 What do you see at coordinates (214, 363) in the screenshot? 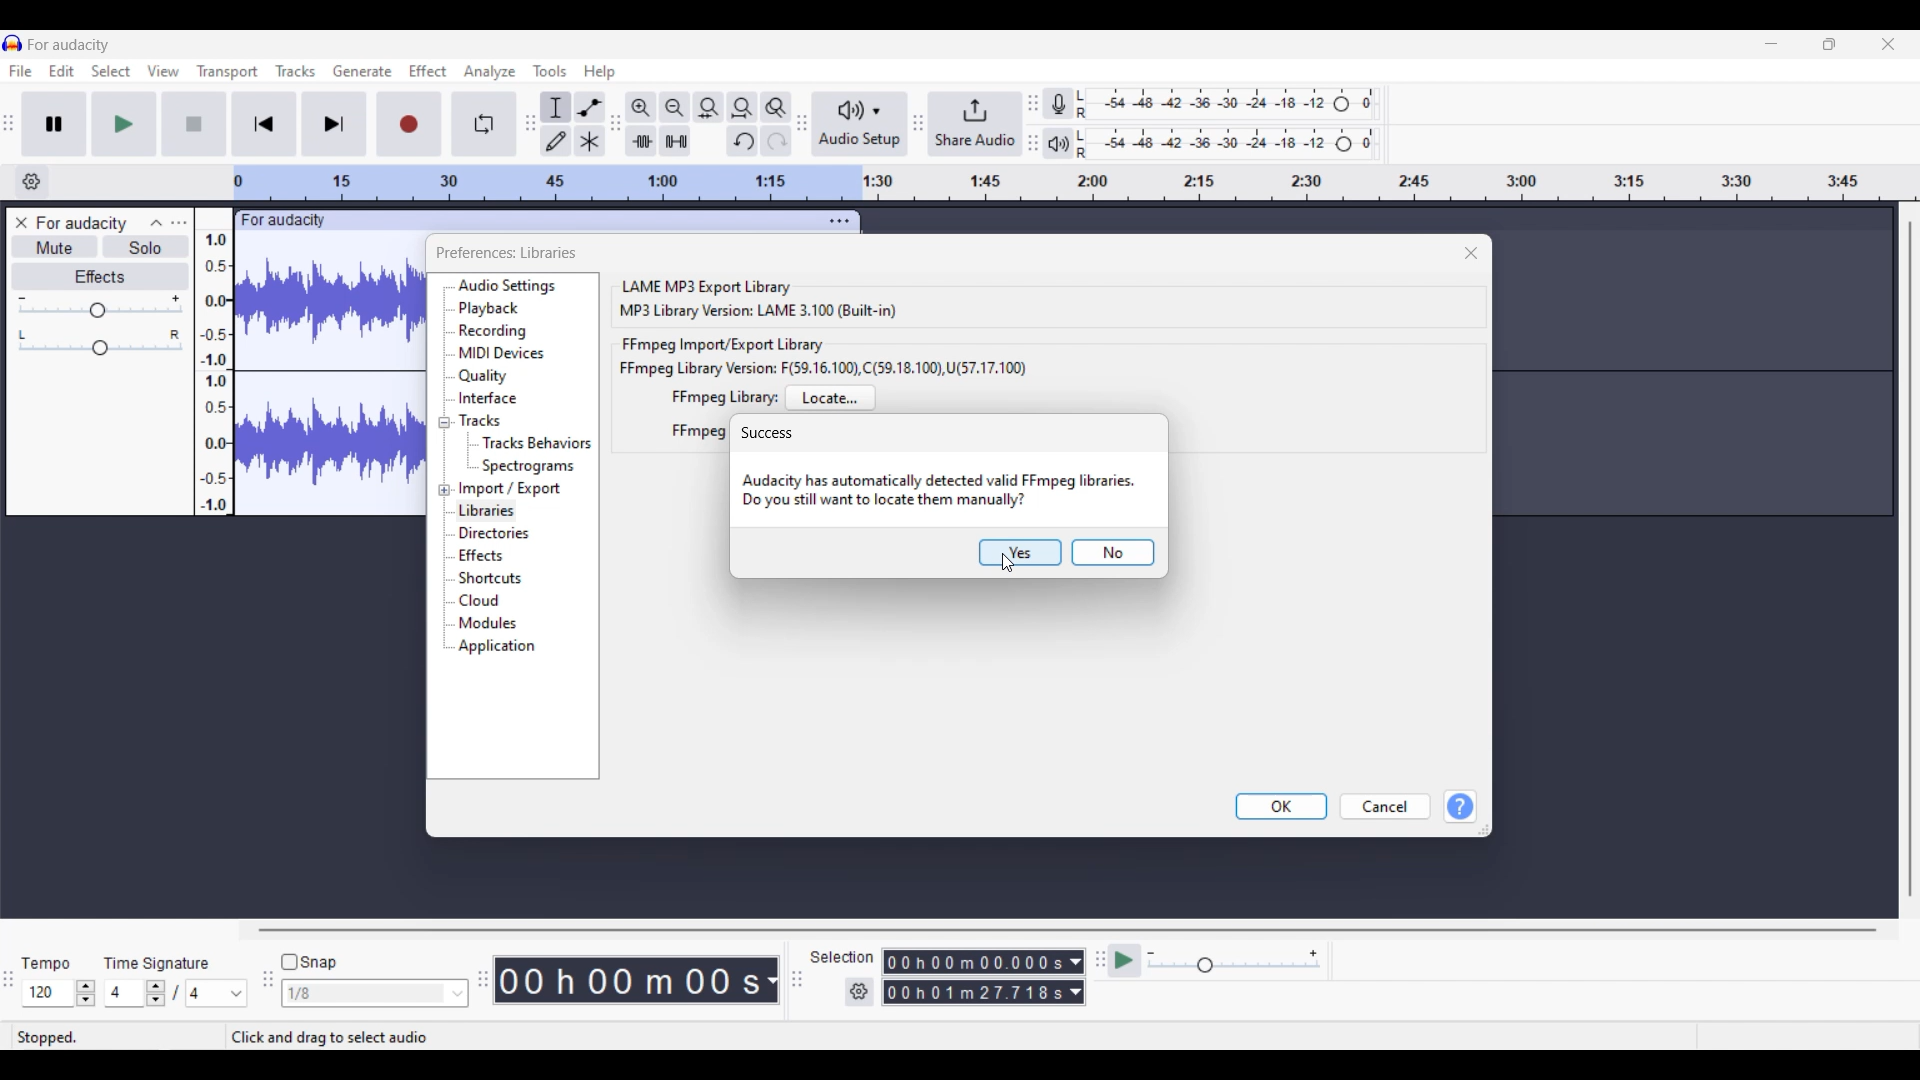
I see `Scale to measure sound intensity` at bounding box center [214, 363].